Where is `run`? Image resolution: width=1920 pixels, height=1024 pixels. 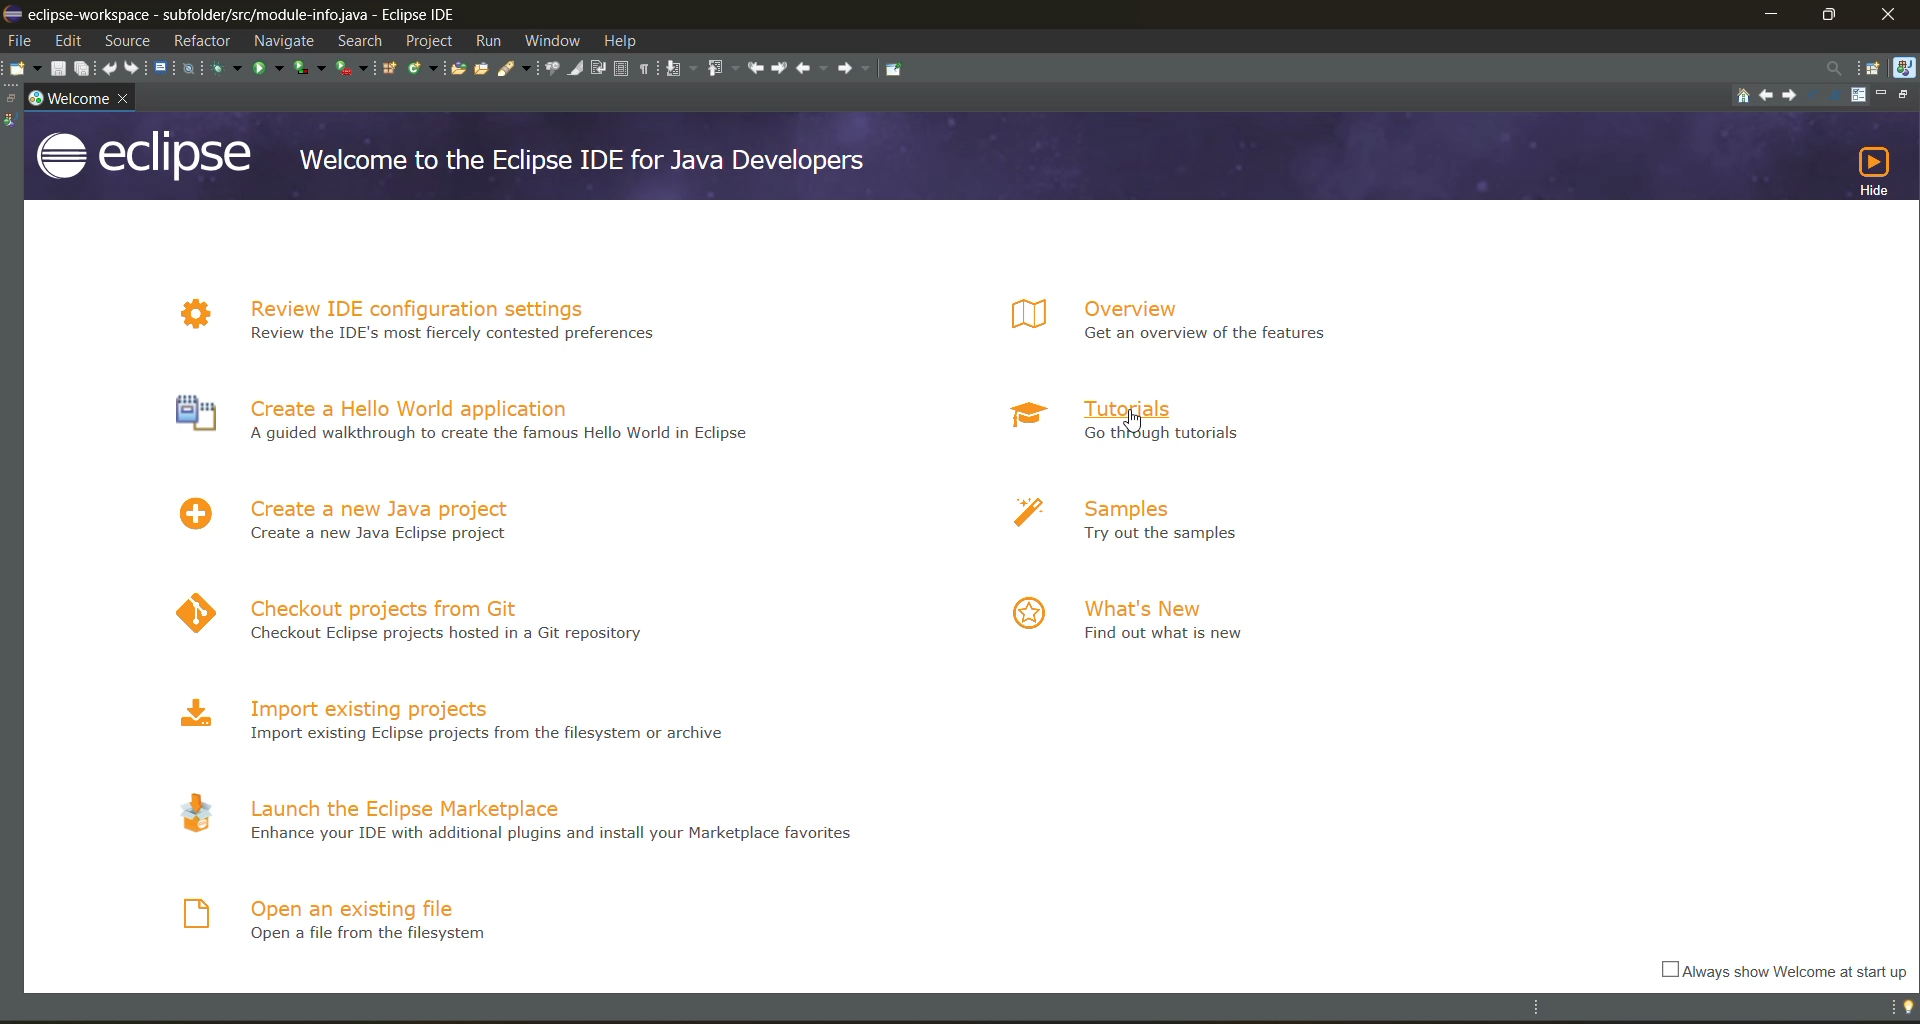 run is located at coordinates (485, 41).